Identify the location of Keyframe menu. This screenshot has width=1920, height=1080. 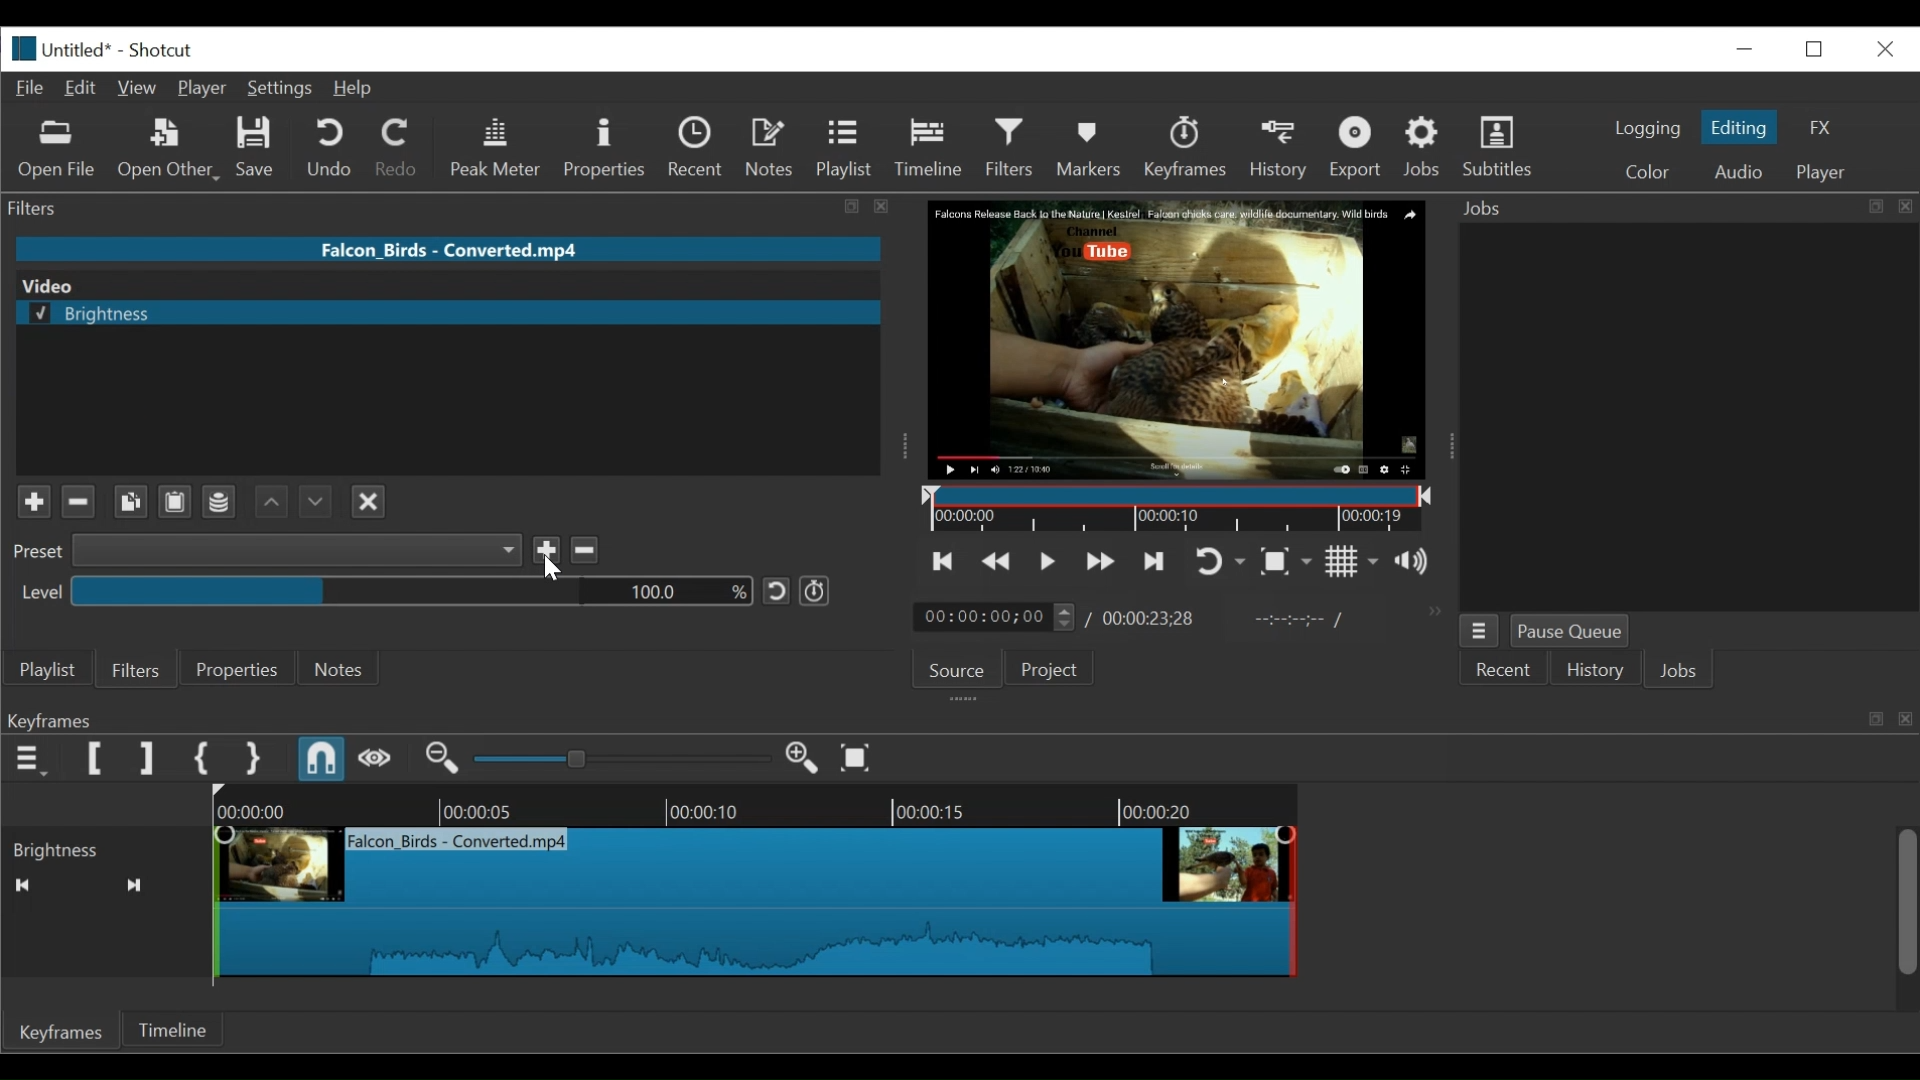
(30, 759).